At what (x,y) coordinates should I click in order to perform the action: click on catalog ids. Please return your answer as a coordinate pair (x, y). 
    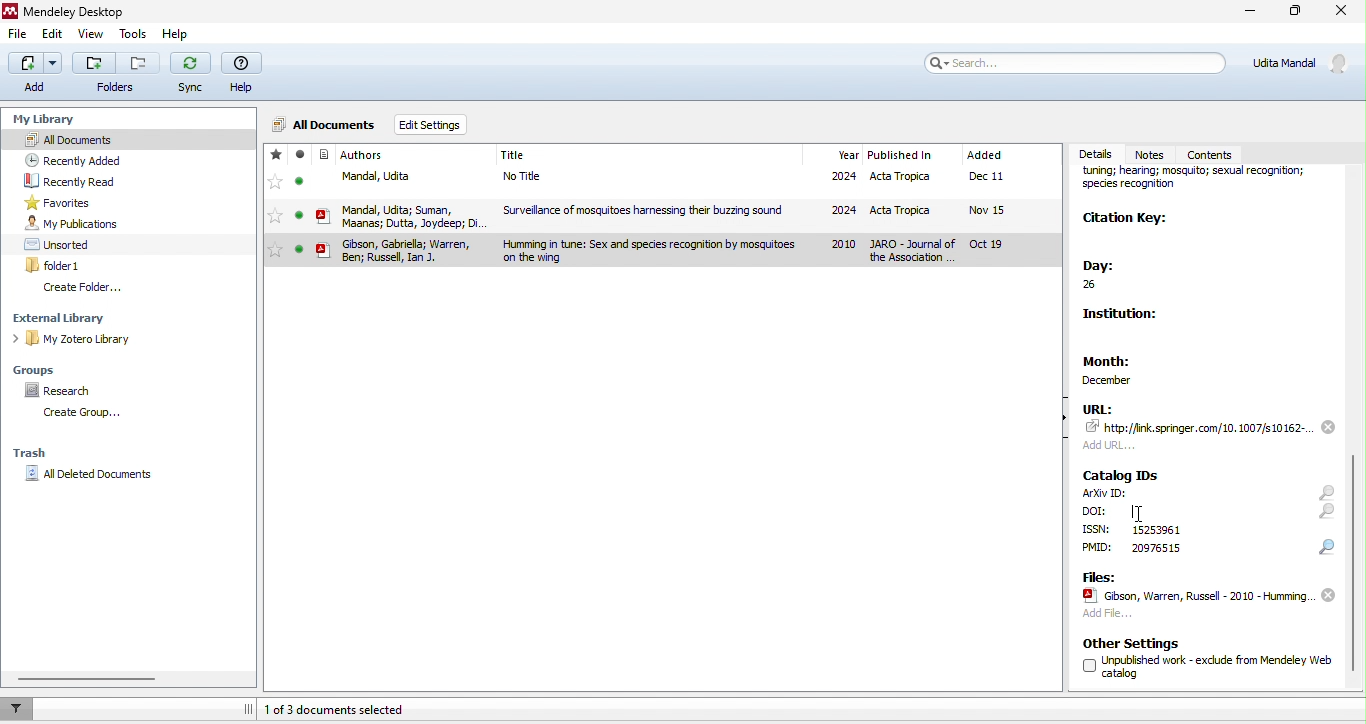
    Looking at the image, I should click on (1122, 475).